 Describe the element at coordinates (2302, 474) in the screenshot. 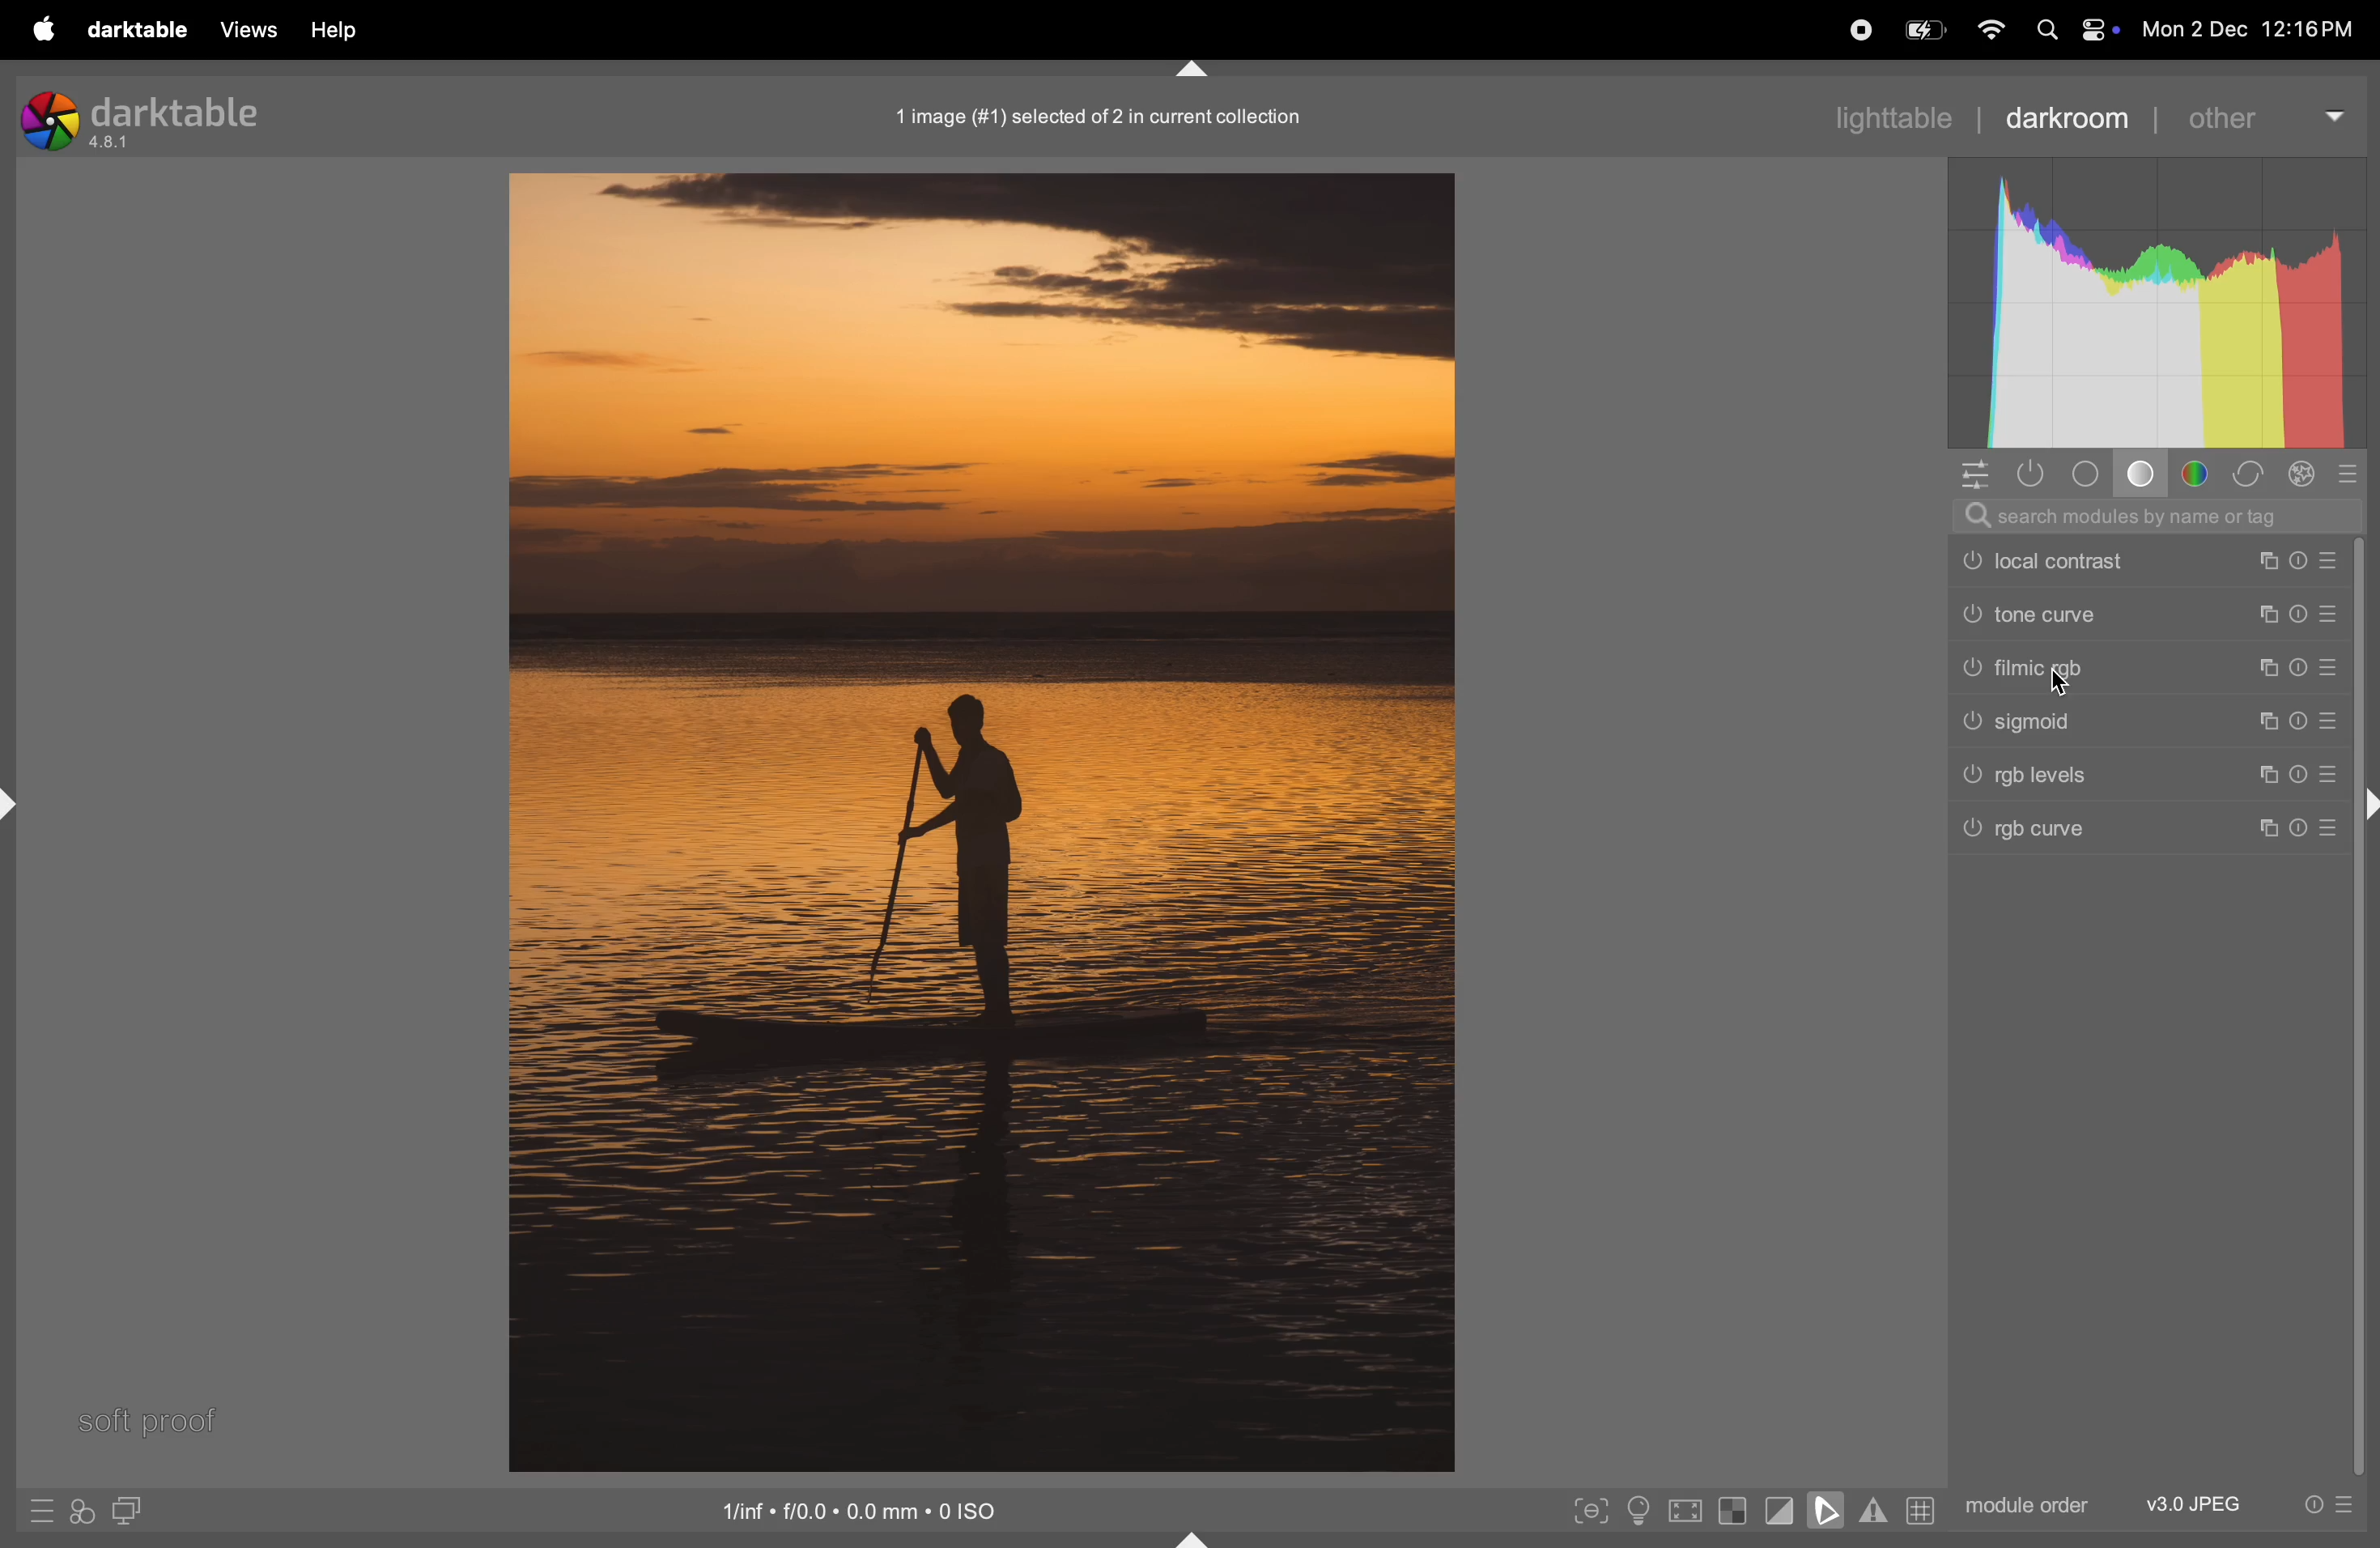

I see `effect` at that location.